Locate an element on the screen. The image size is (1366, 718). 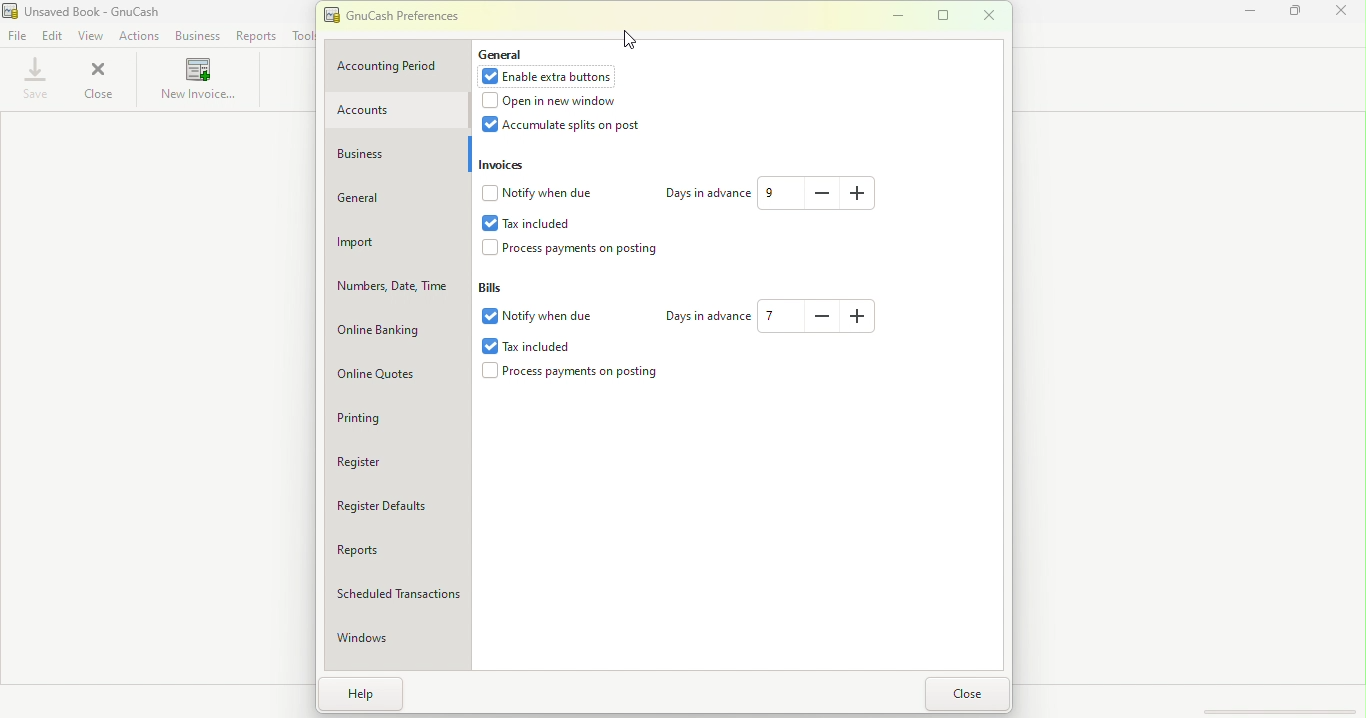
Bills is located at coordinates (492, 288).